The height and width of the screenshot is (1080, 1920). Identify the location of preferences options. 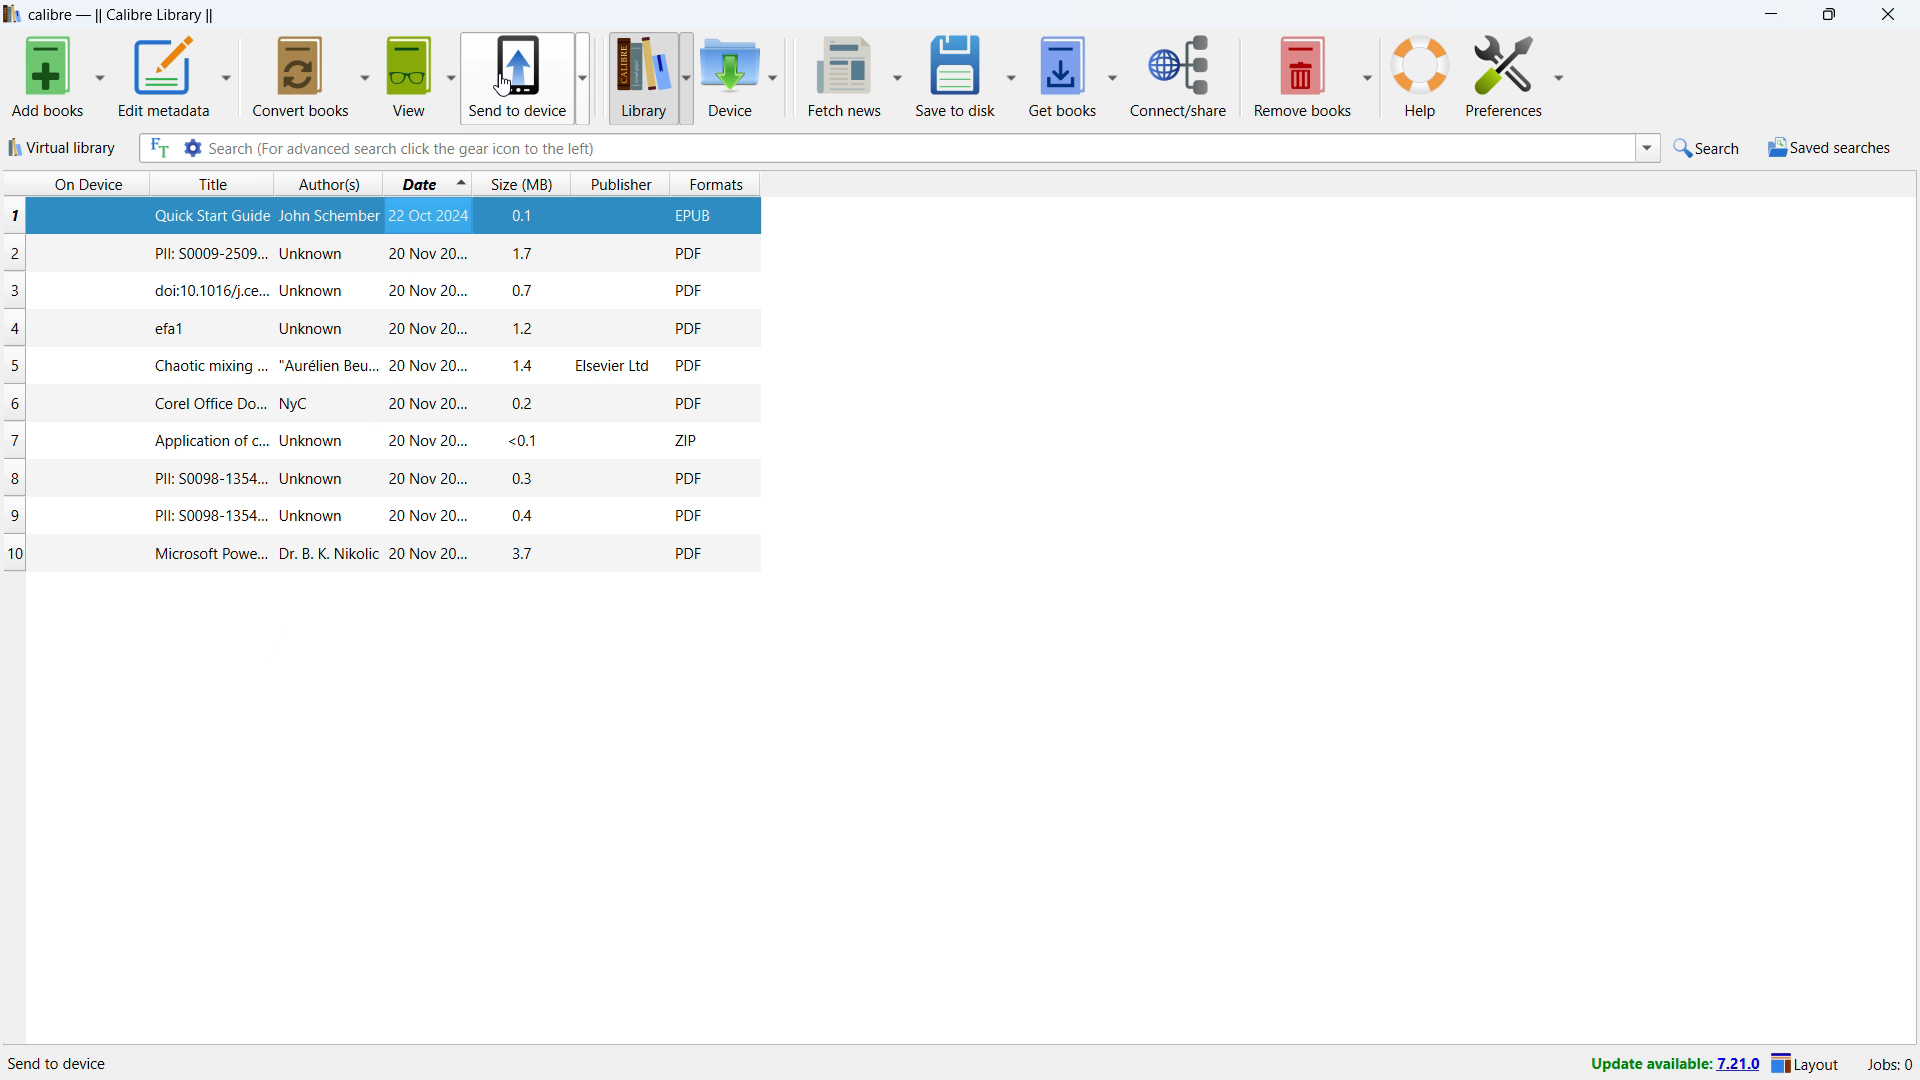
(1503, 76).